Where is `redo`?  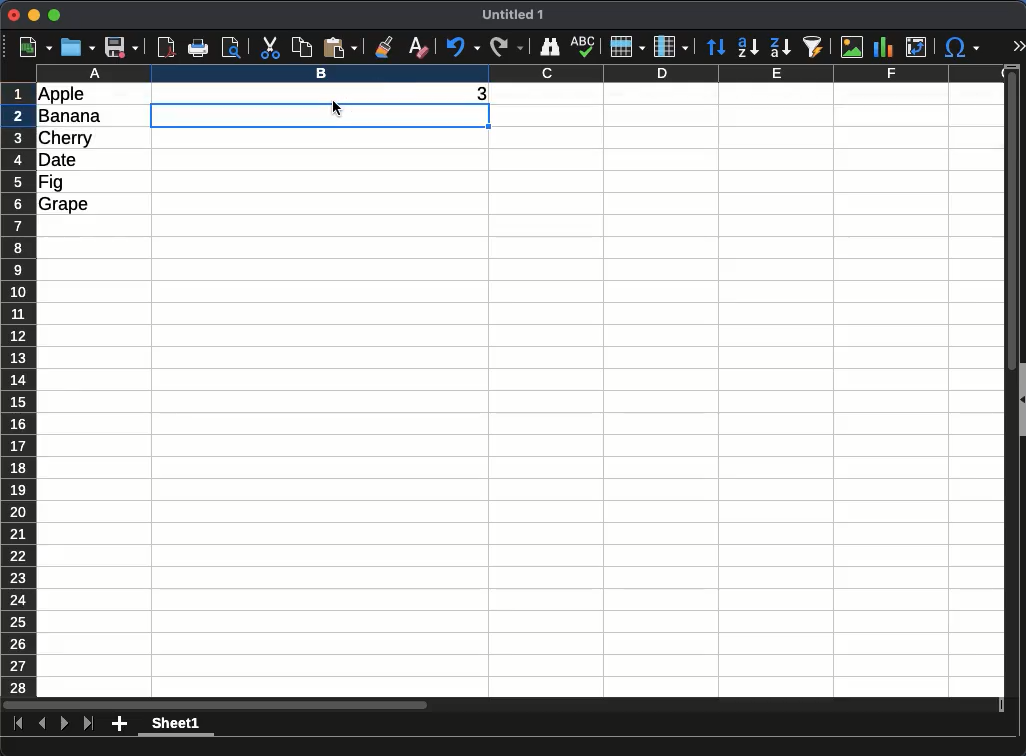
redo is located at coordinates (507, 47).